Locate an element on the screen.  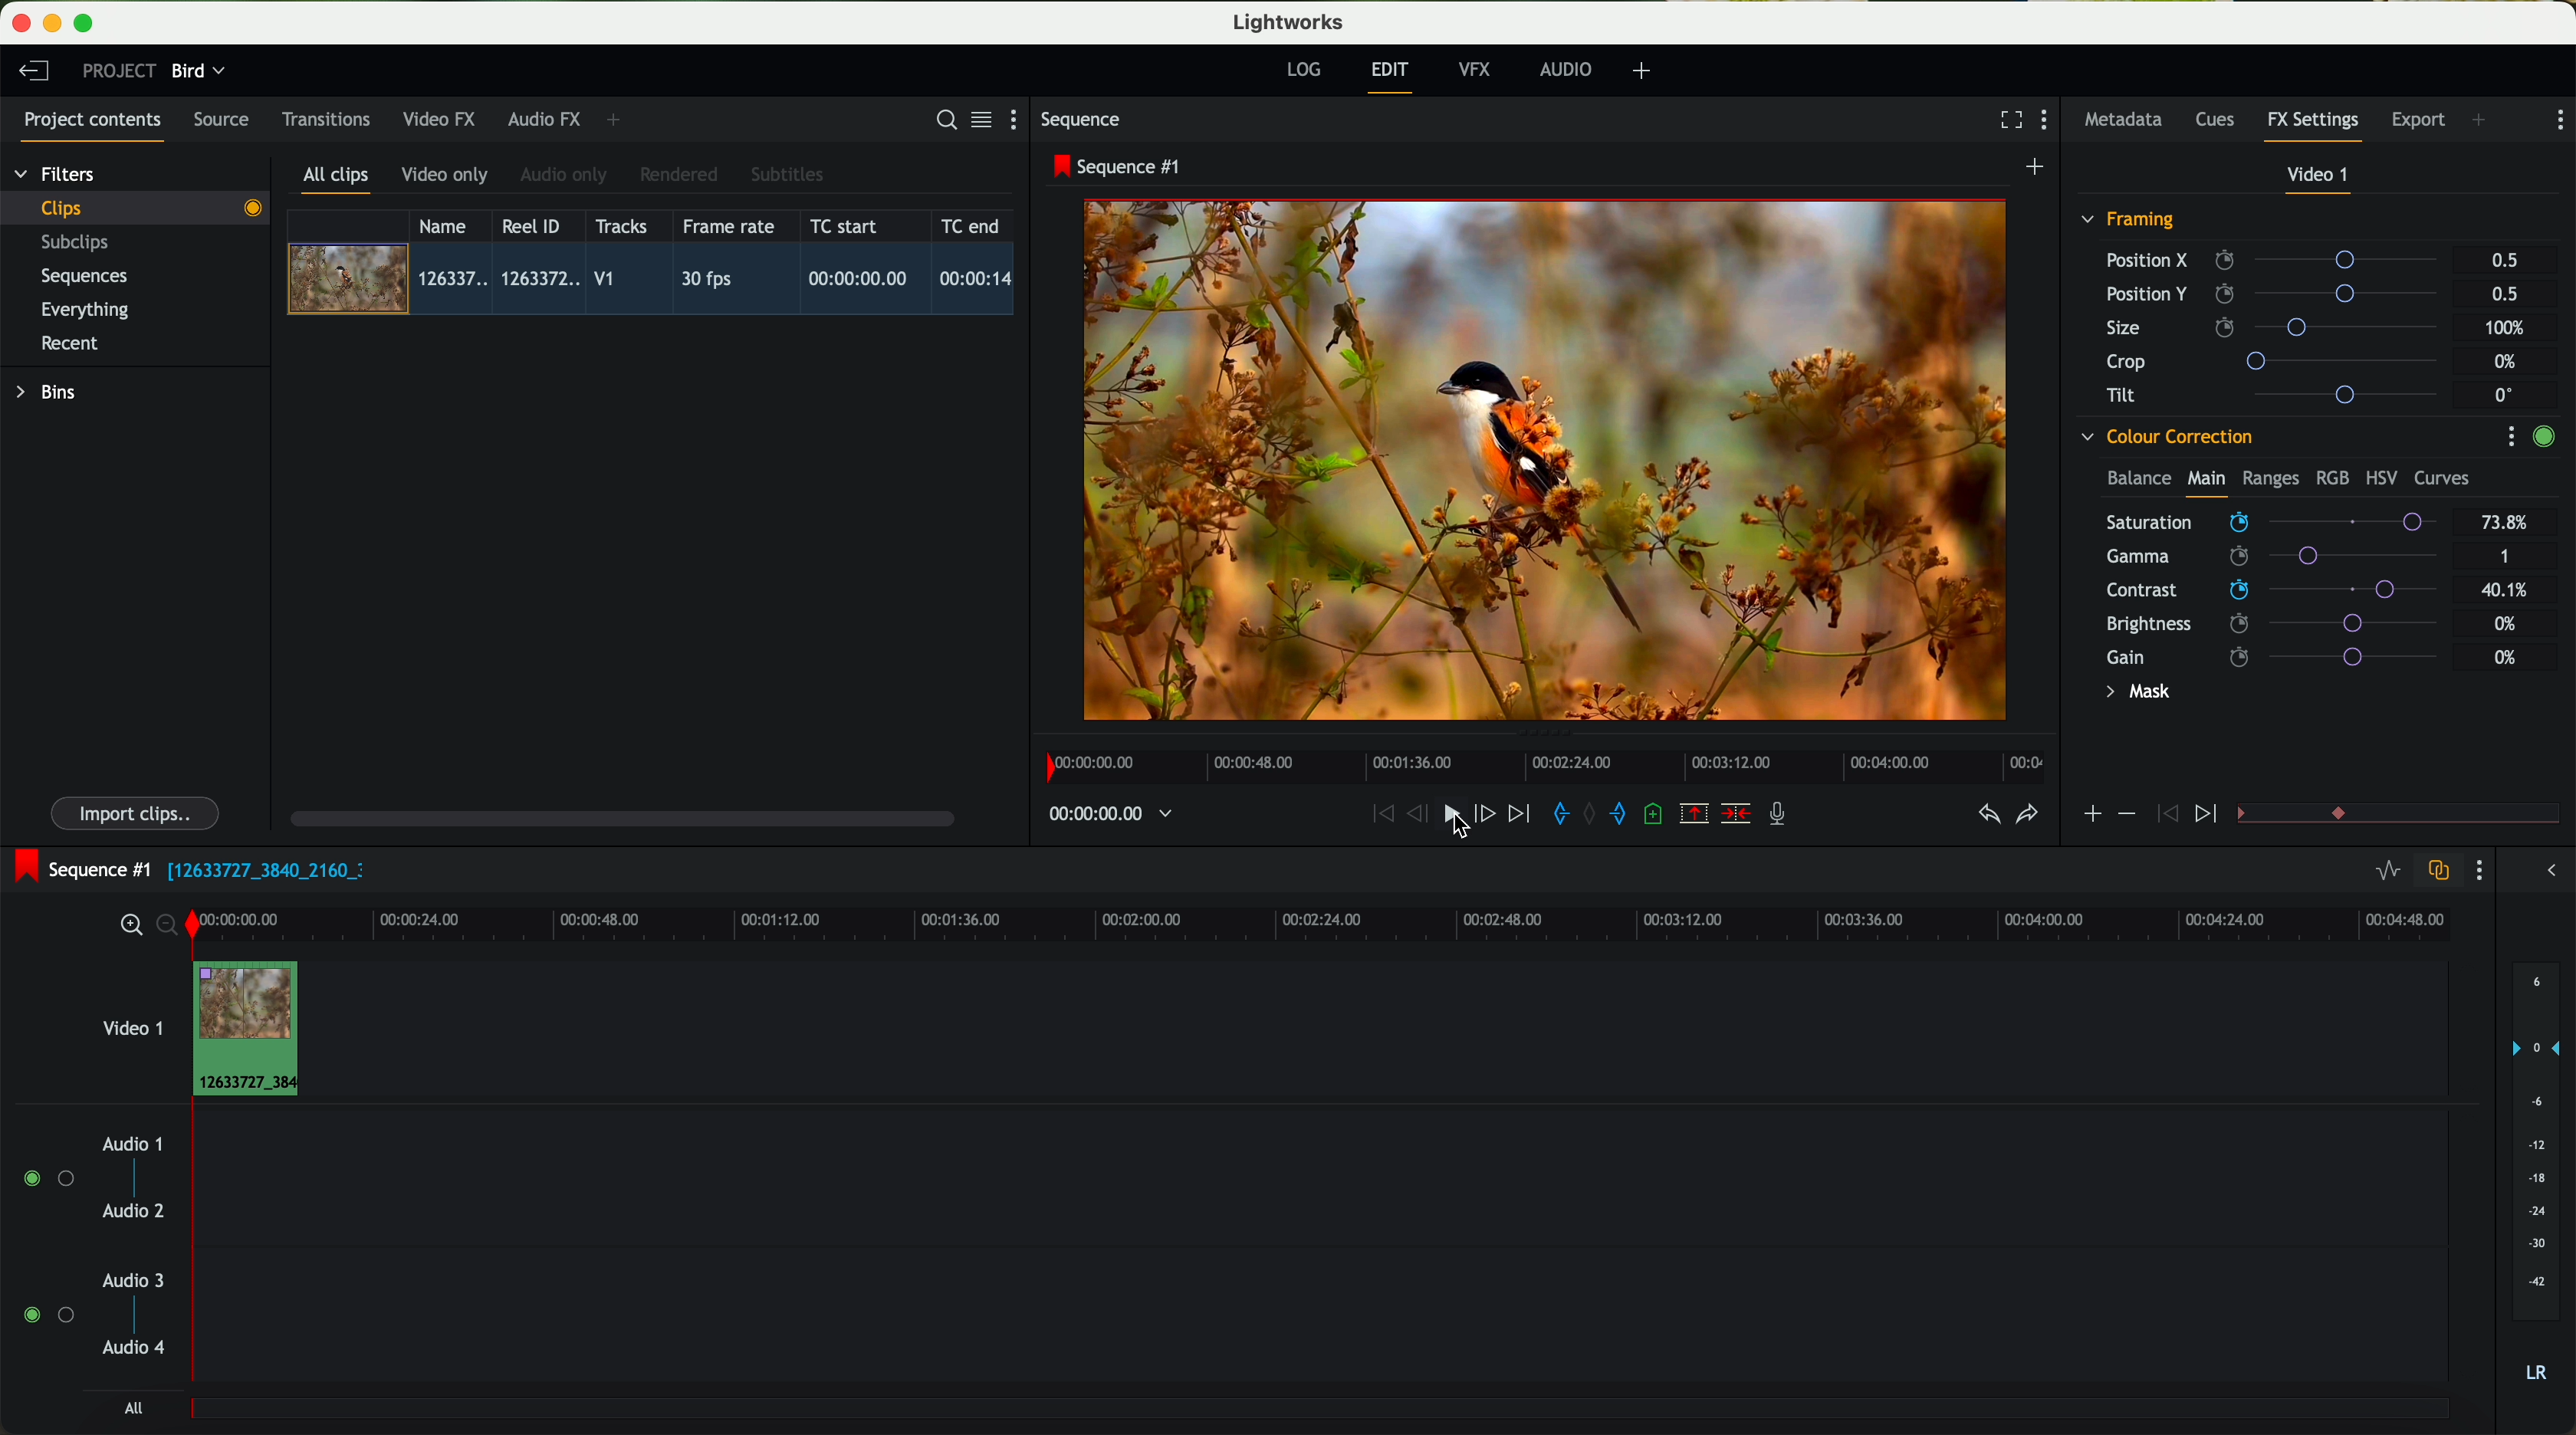
clips is located at coordinates (136, 207).